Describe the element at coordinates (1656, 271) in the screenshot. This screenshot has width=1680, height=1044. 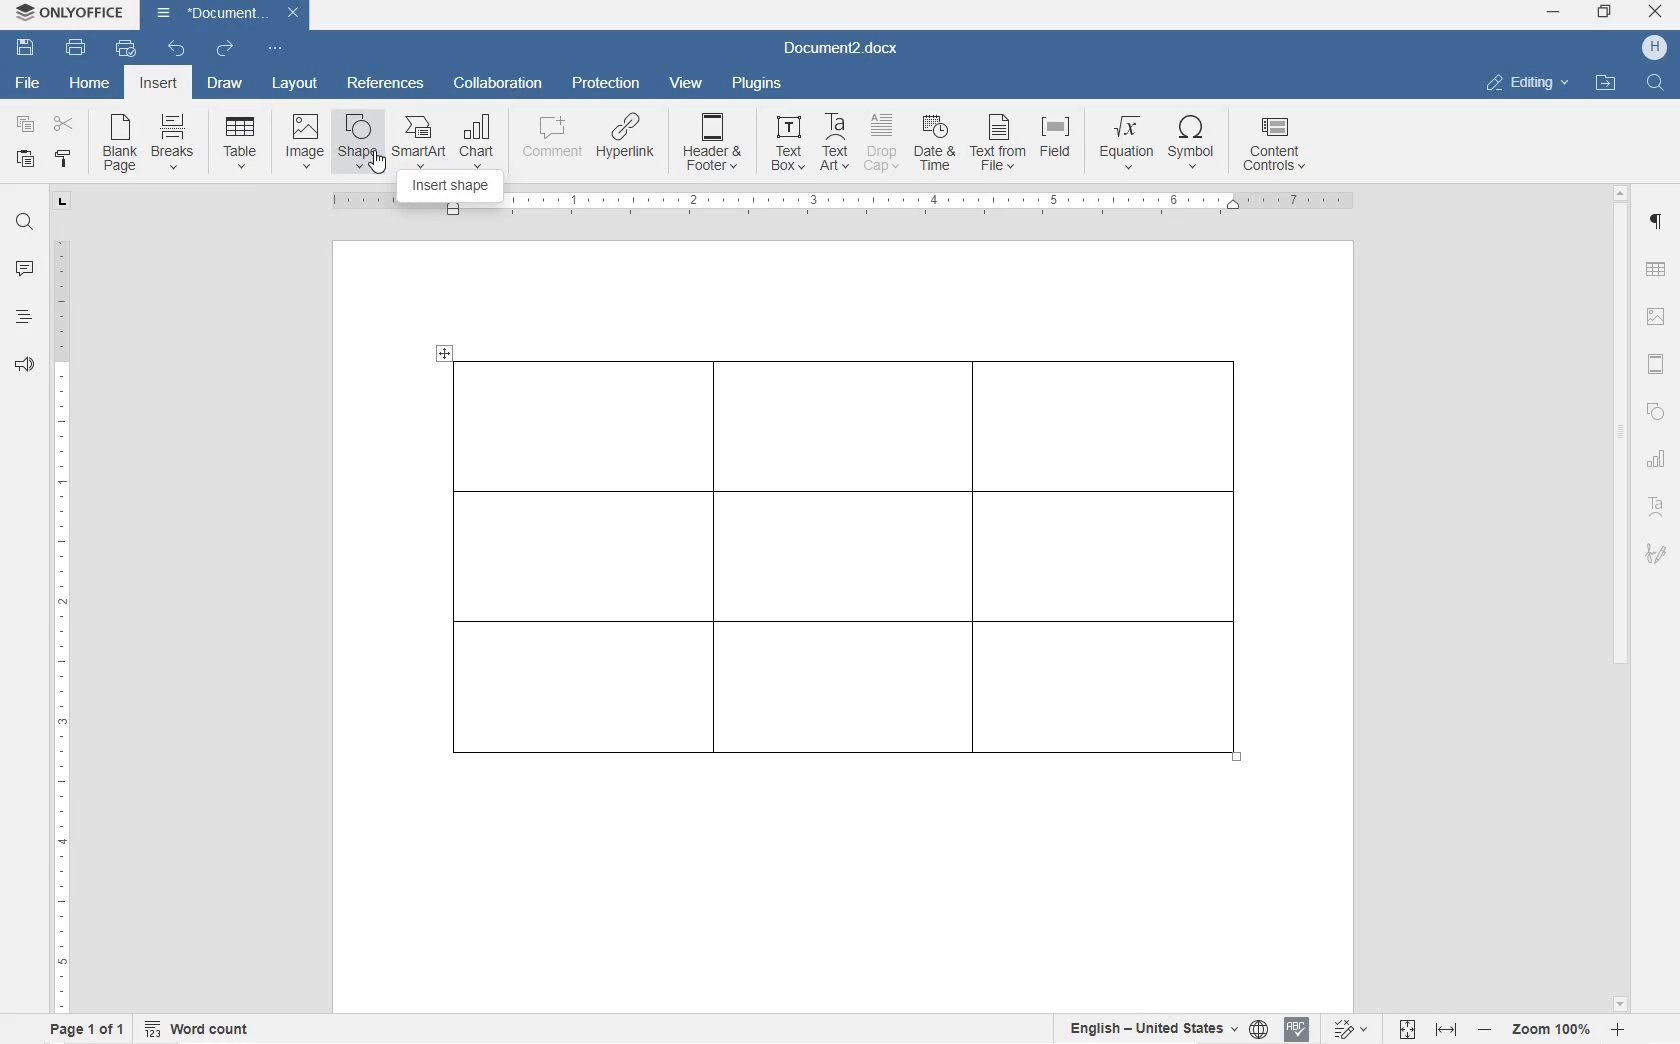
I see `table` at that location.